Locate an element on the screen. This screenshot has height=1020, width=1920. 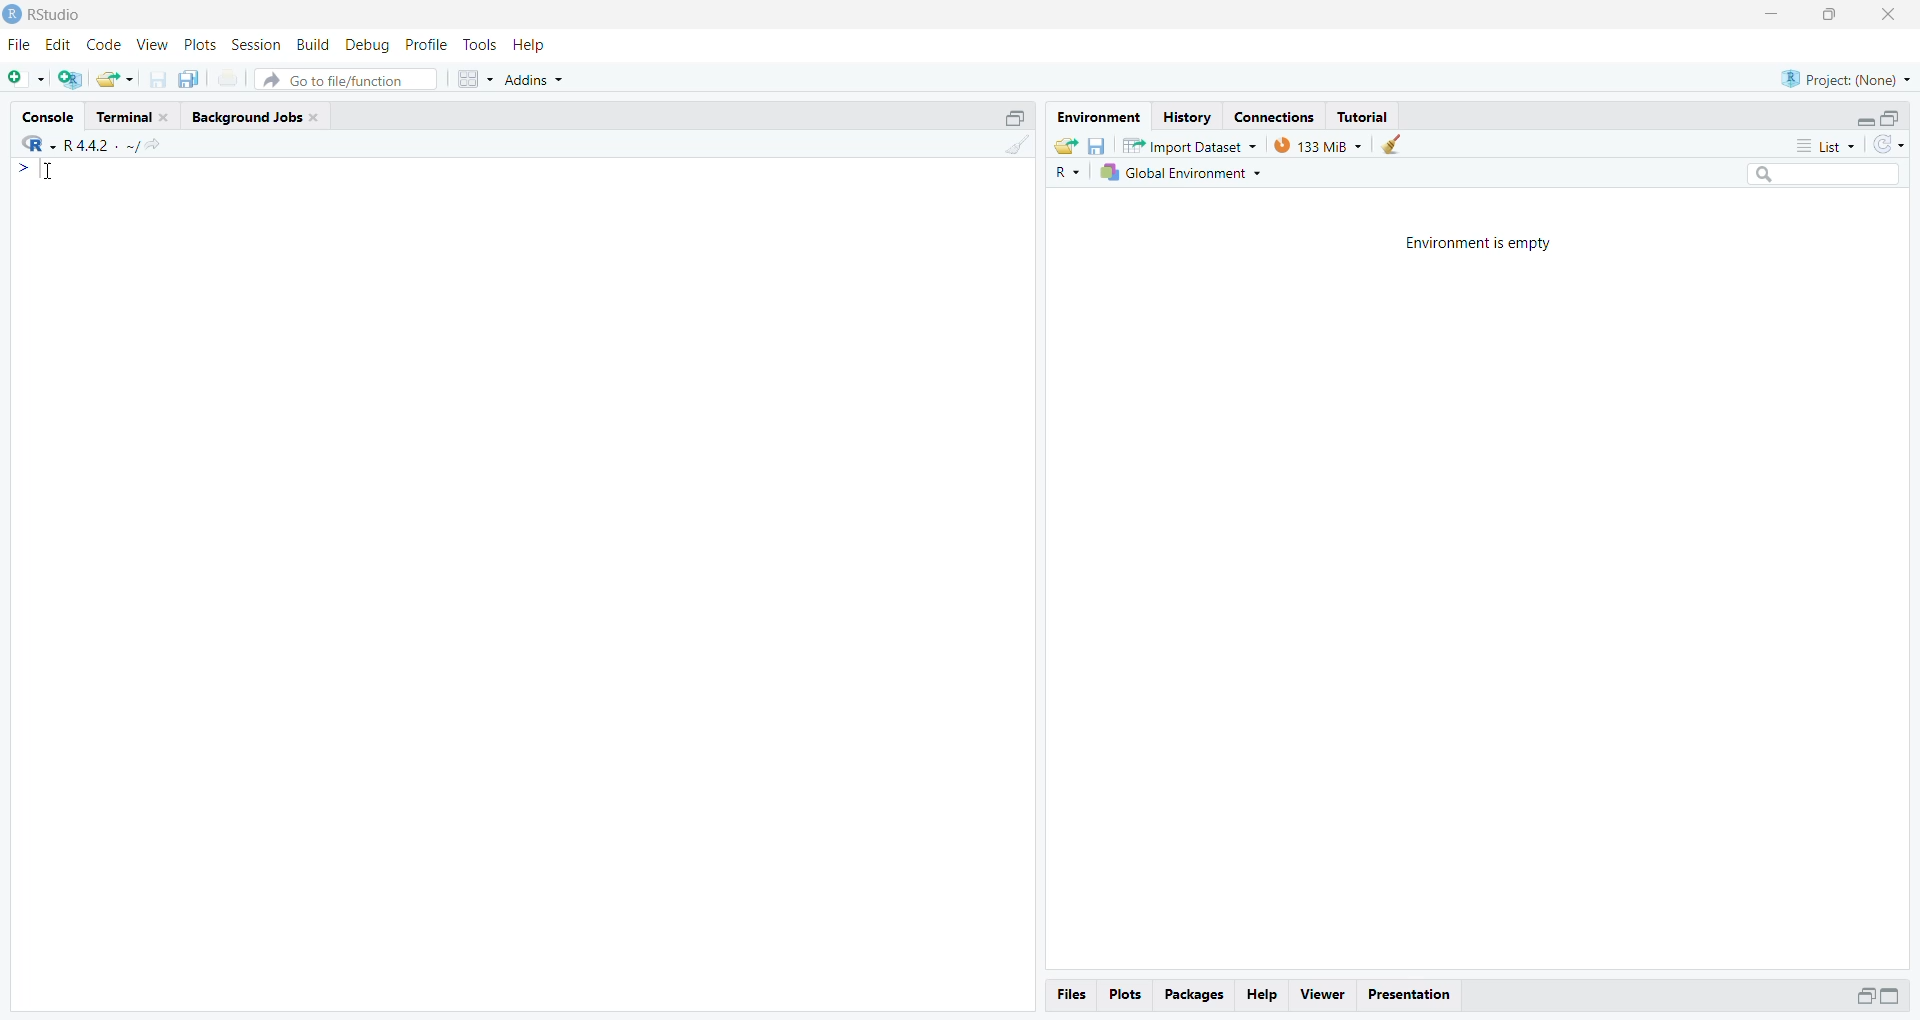
Maximize is located at coordinates (1831, 15).